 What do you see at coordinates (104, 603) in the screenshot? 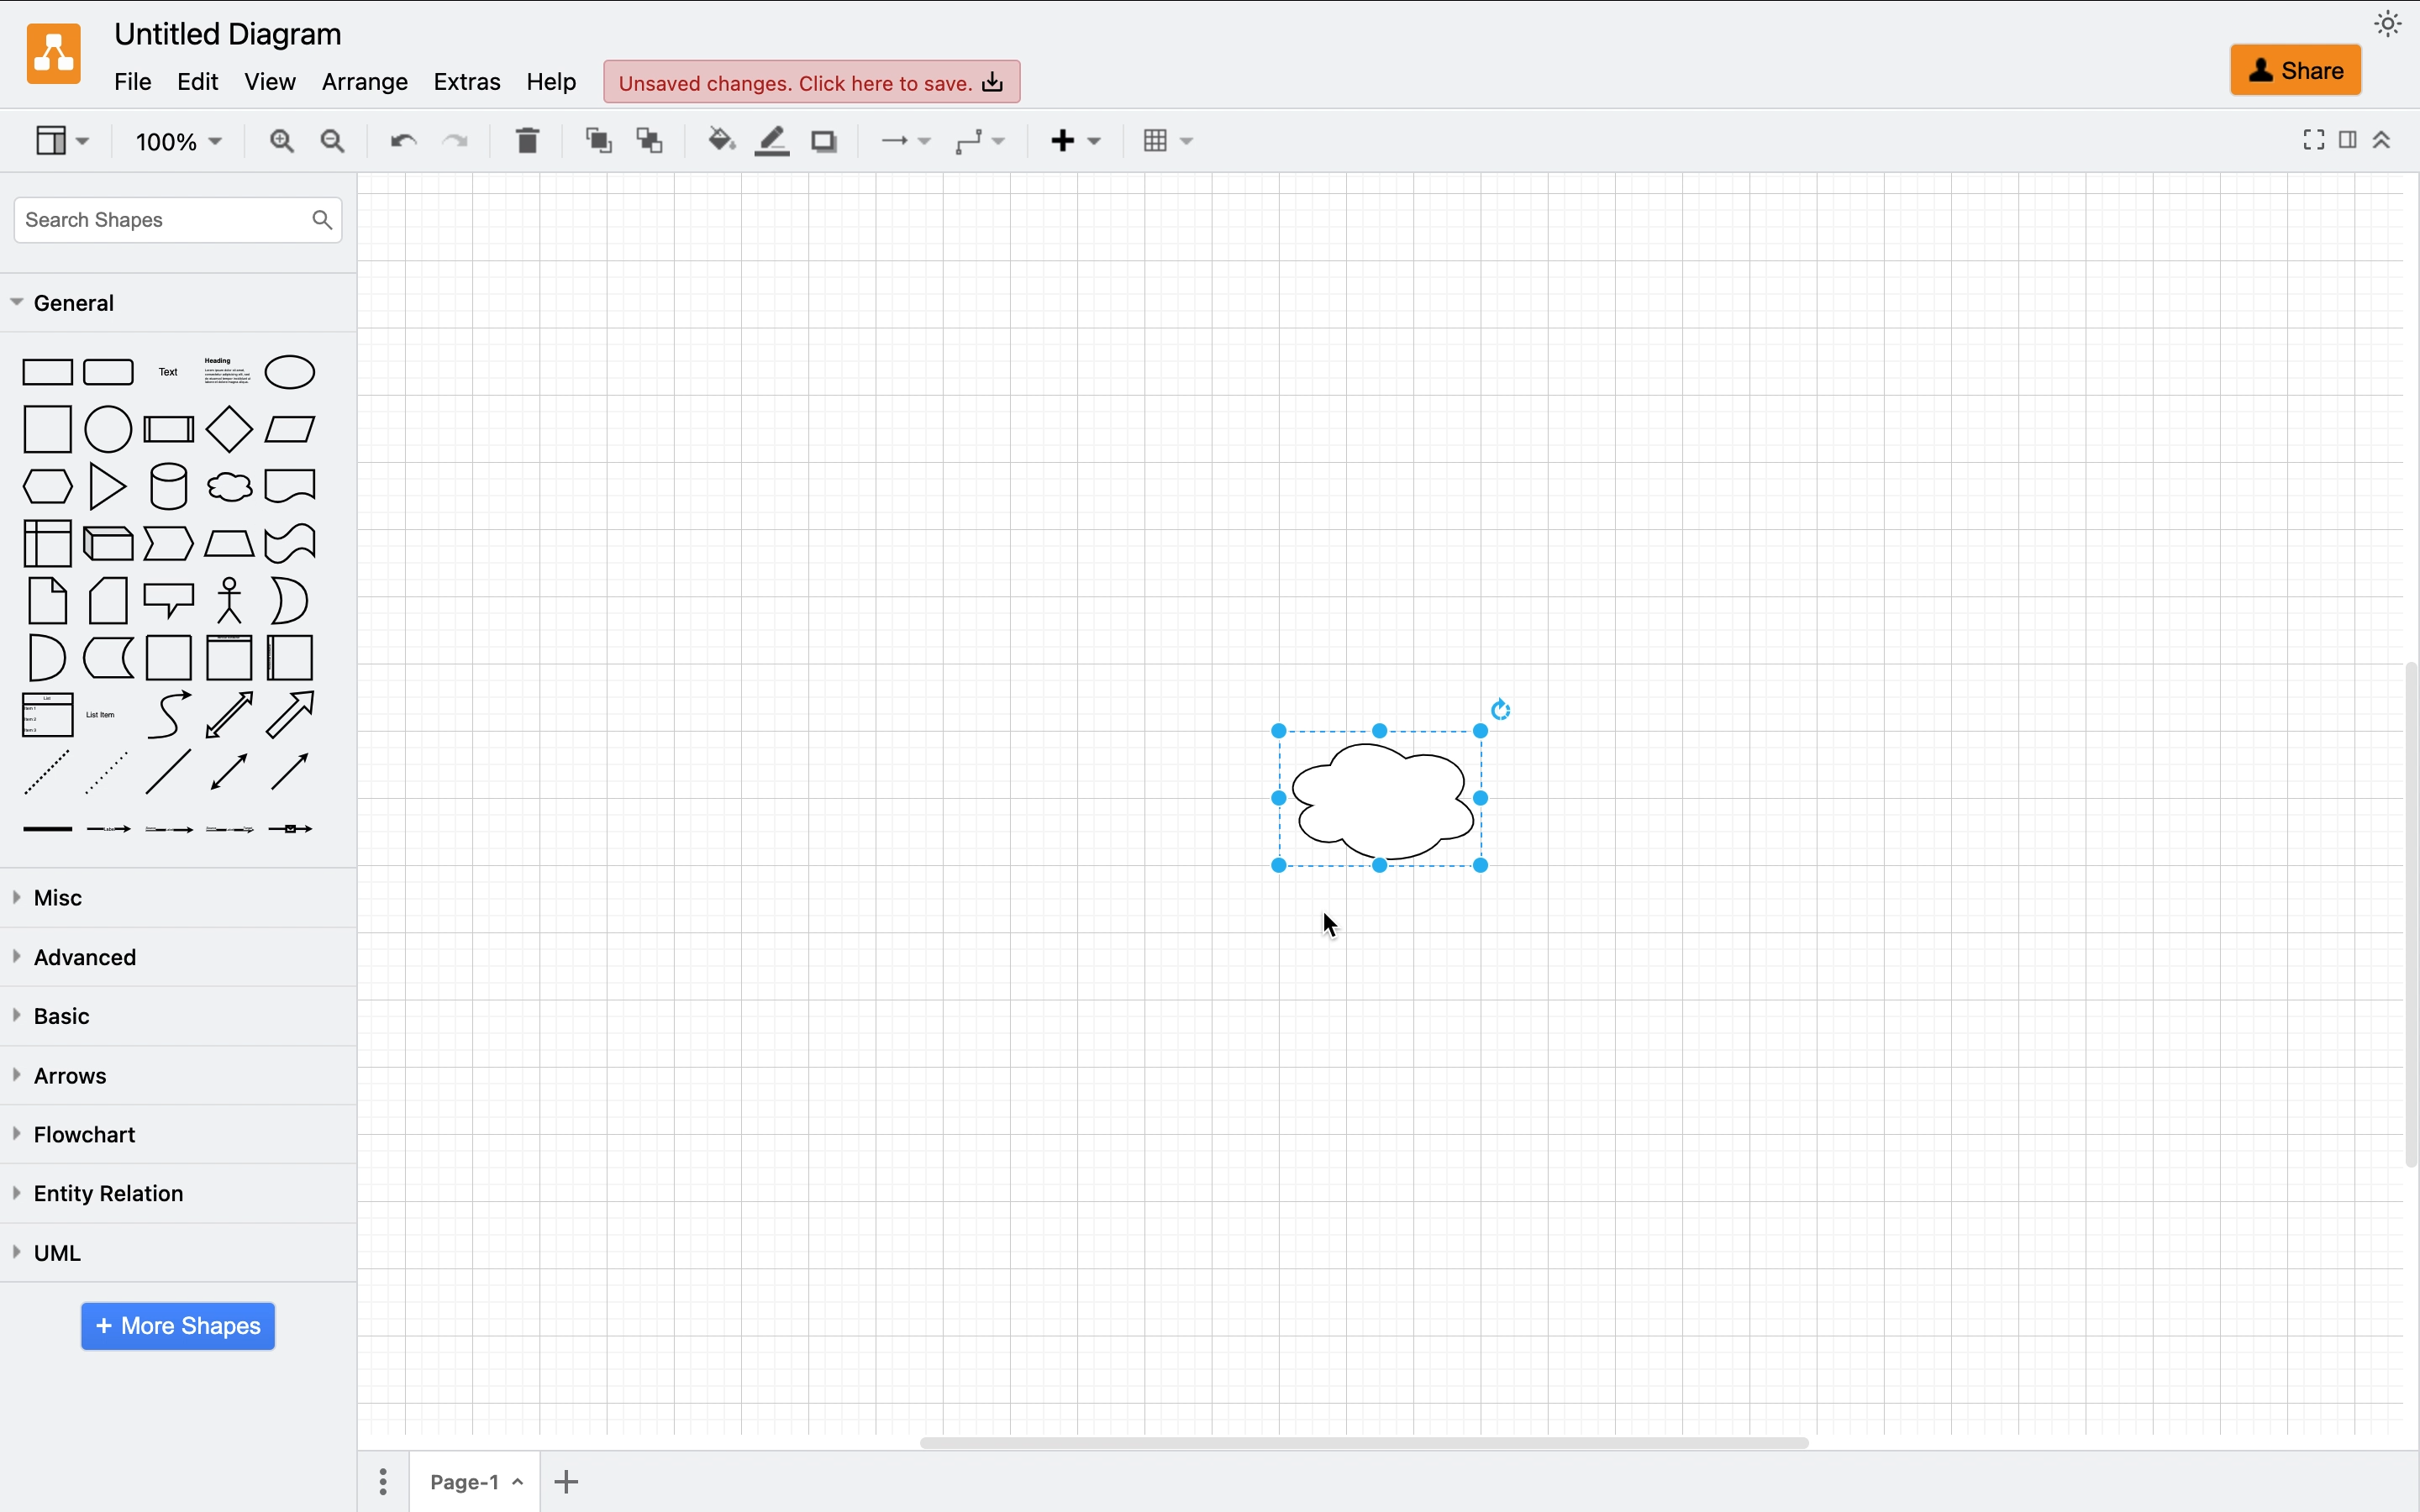
I see `card` at bounding box center [104, 603].